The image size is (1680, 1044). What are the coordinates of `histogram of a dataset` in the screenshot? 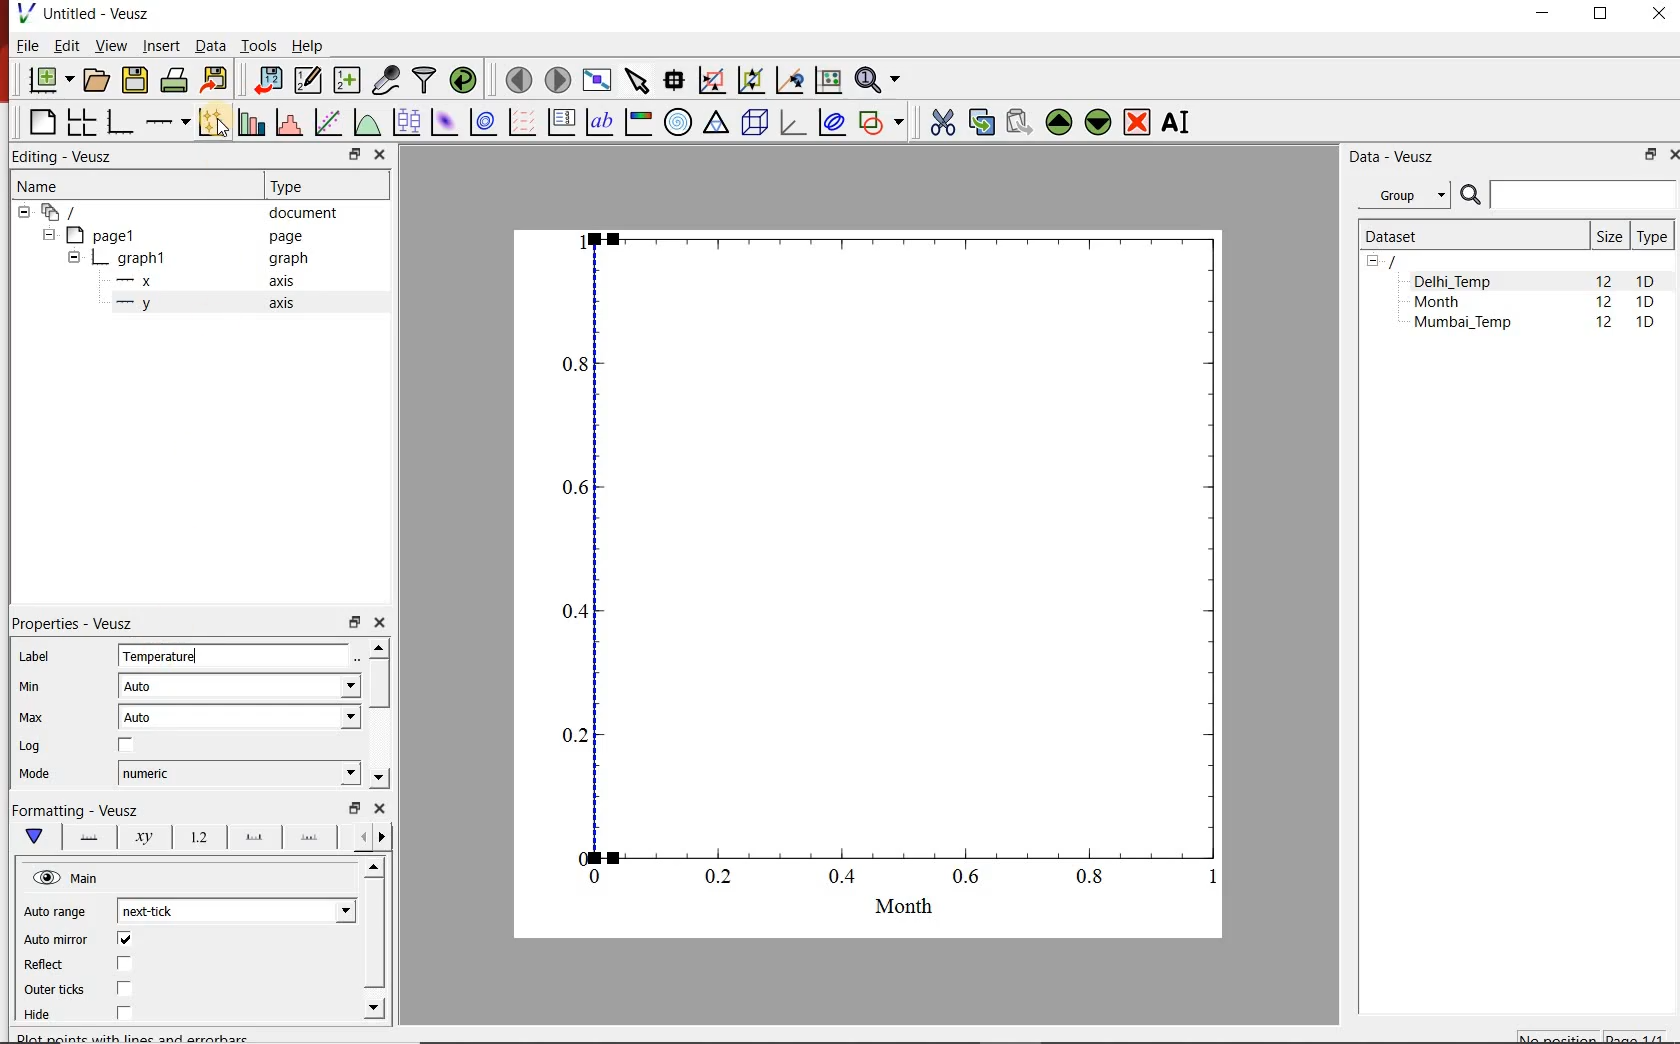 It's located at (288, 122).